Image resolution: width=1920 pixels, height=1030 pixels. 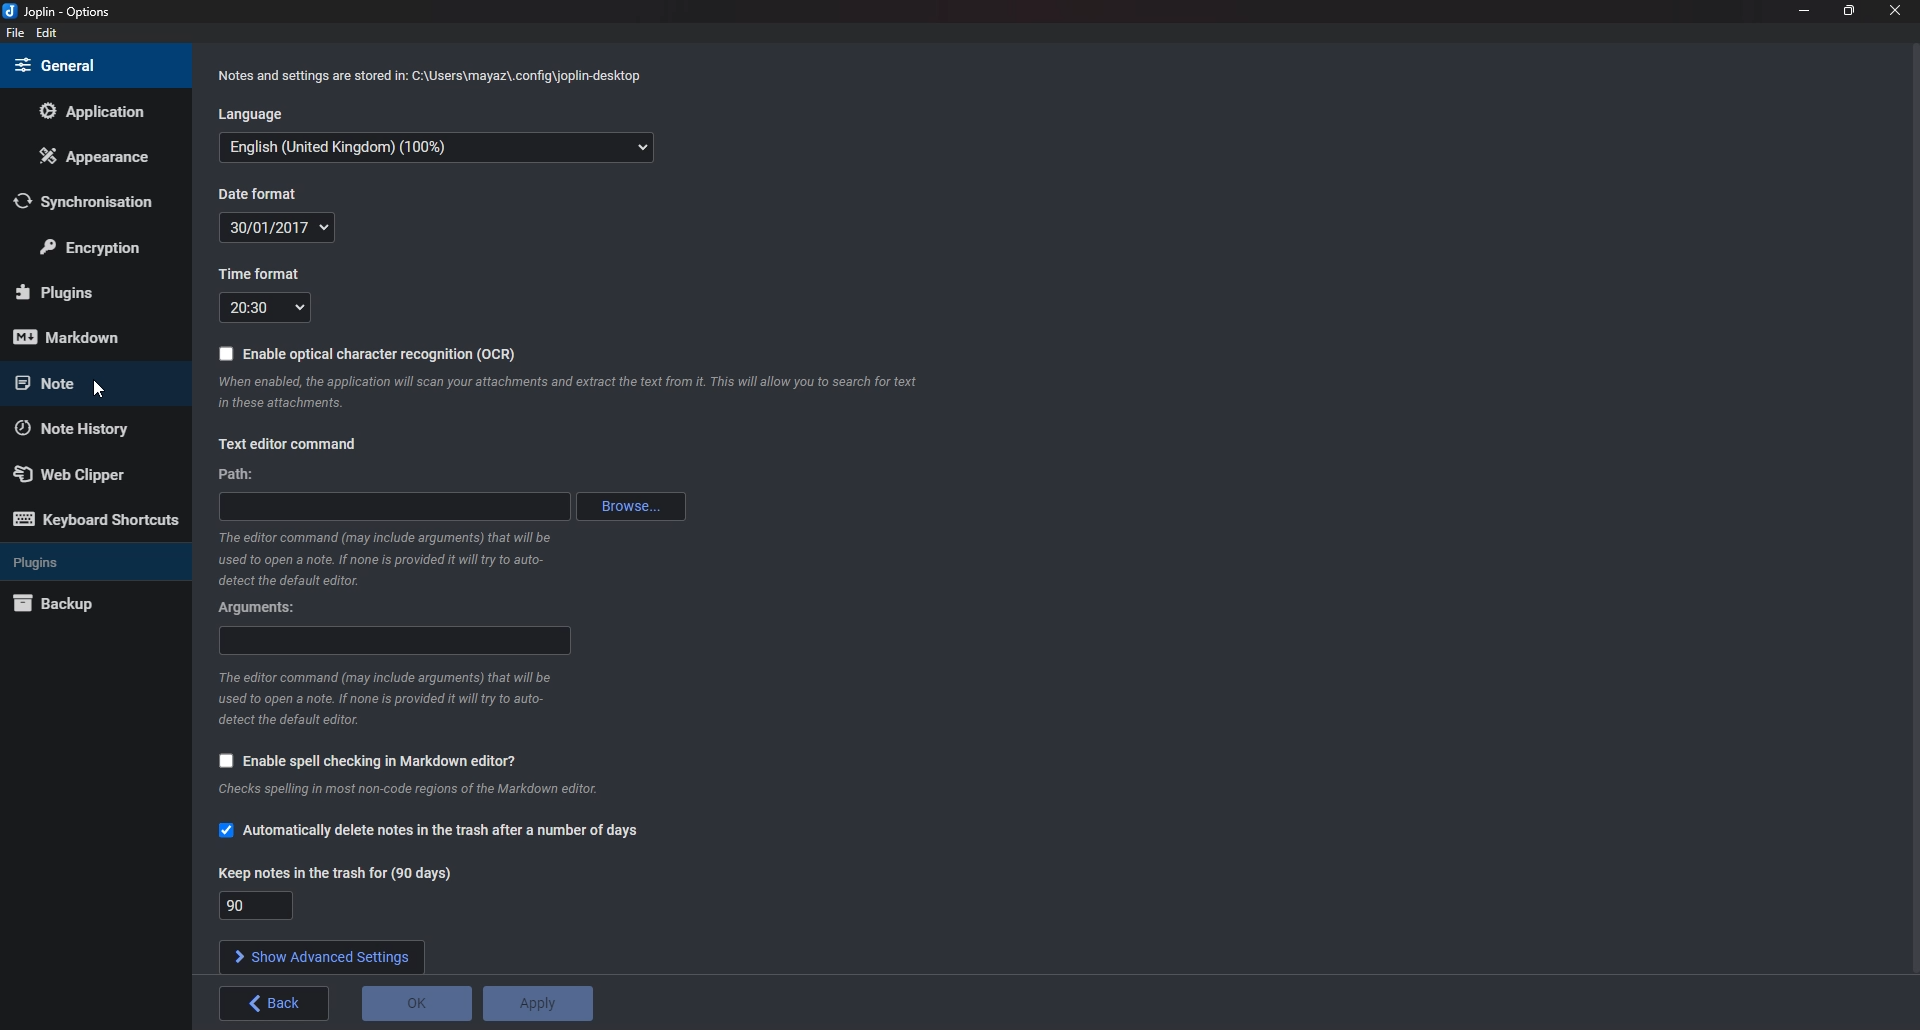 I want to click on Encryption, so click(x=89, y=248).